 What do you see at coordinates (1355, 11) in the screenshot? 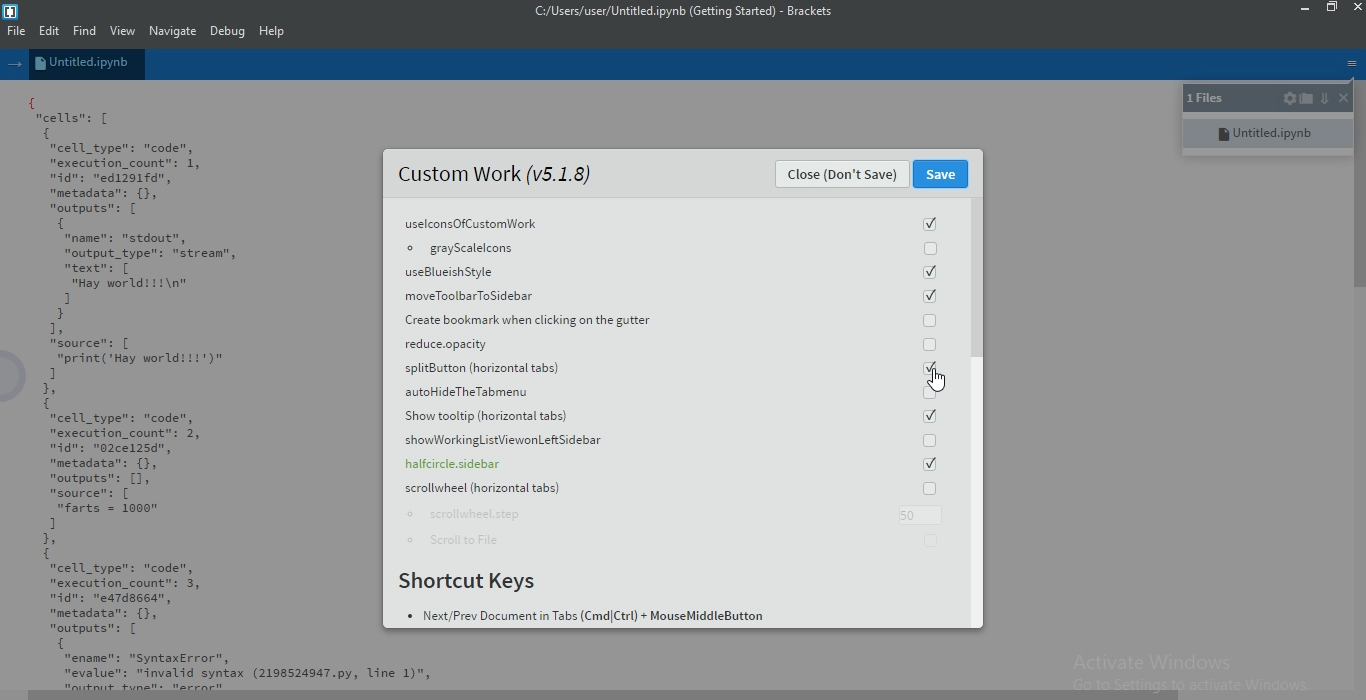
I see `close` at bounding box center [1355, 11].